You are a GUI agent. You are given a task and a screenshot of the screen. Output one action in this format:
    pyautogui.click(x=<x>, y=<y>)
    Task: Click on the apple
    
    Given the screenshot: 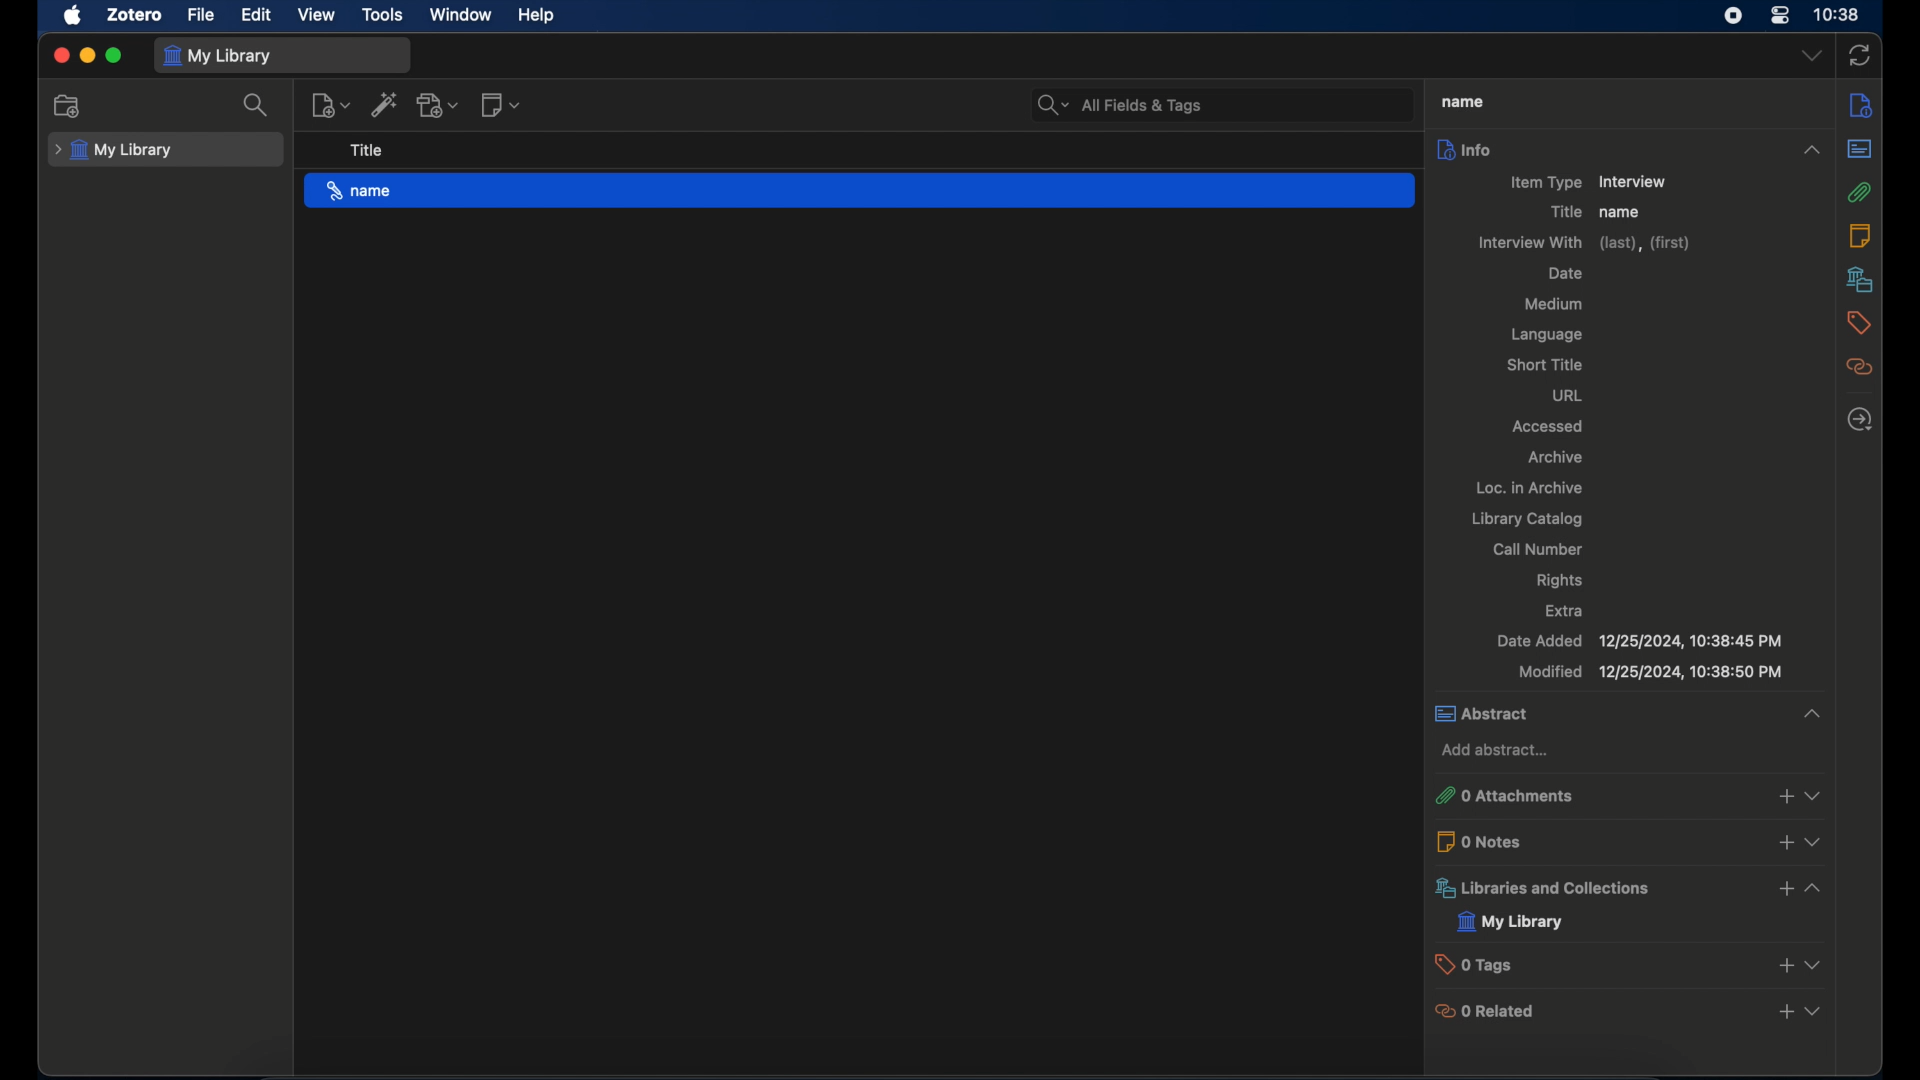 What is the action you would take?
    pyautogui.click(x=73, y=16)
    